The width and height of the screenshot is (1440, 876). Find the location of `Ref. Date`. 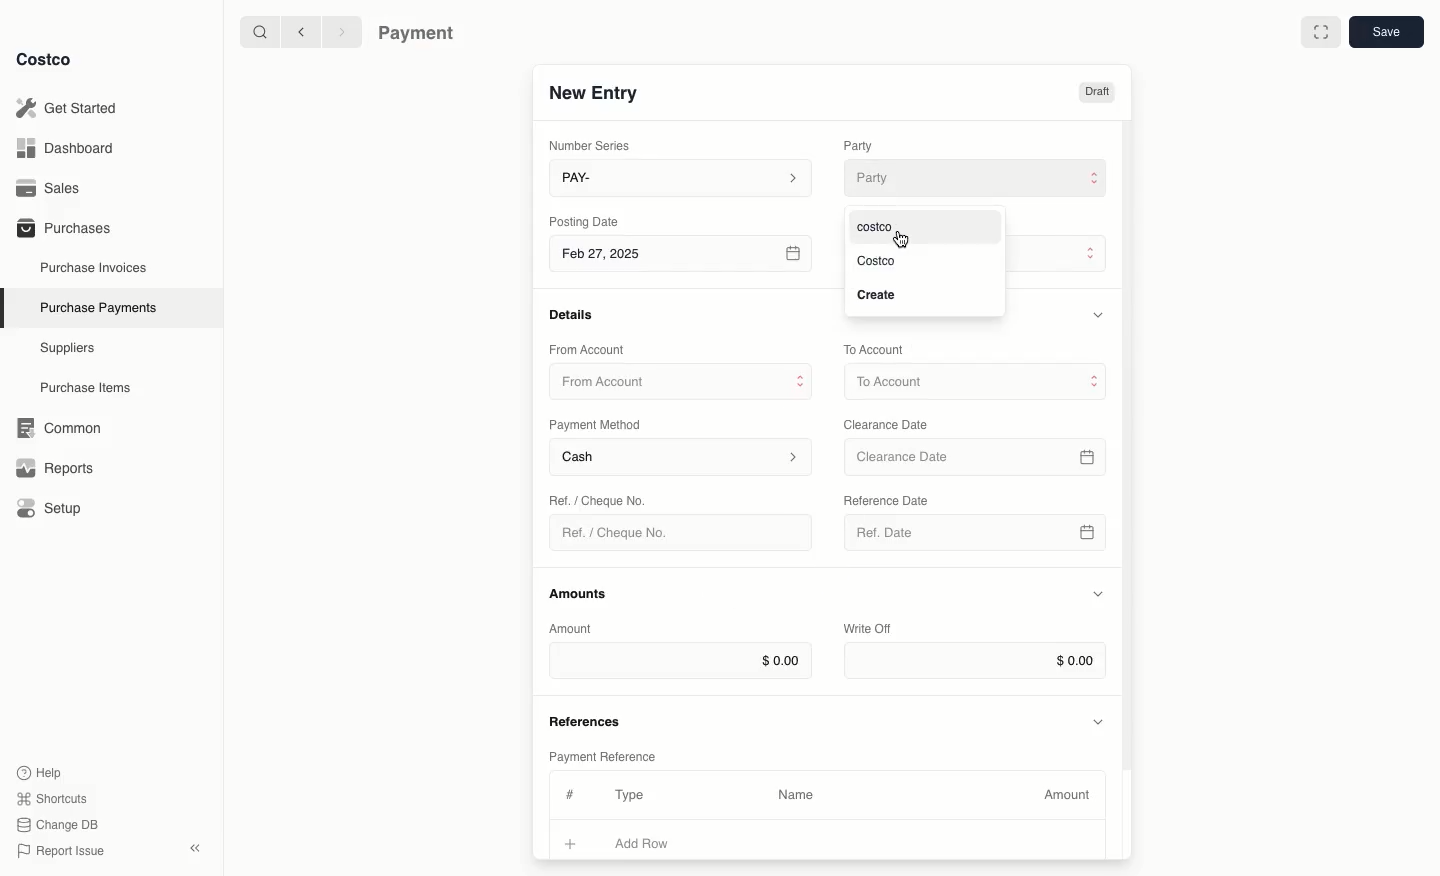

Ref. Date is located at coordinates (974, 538).